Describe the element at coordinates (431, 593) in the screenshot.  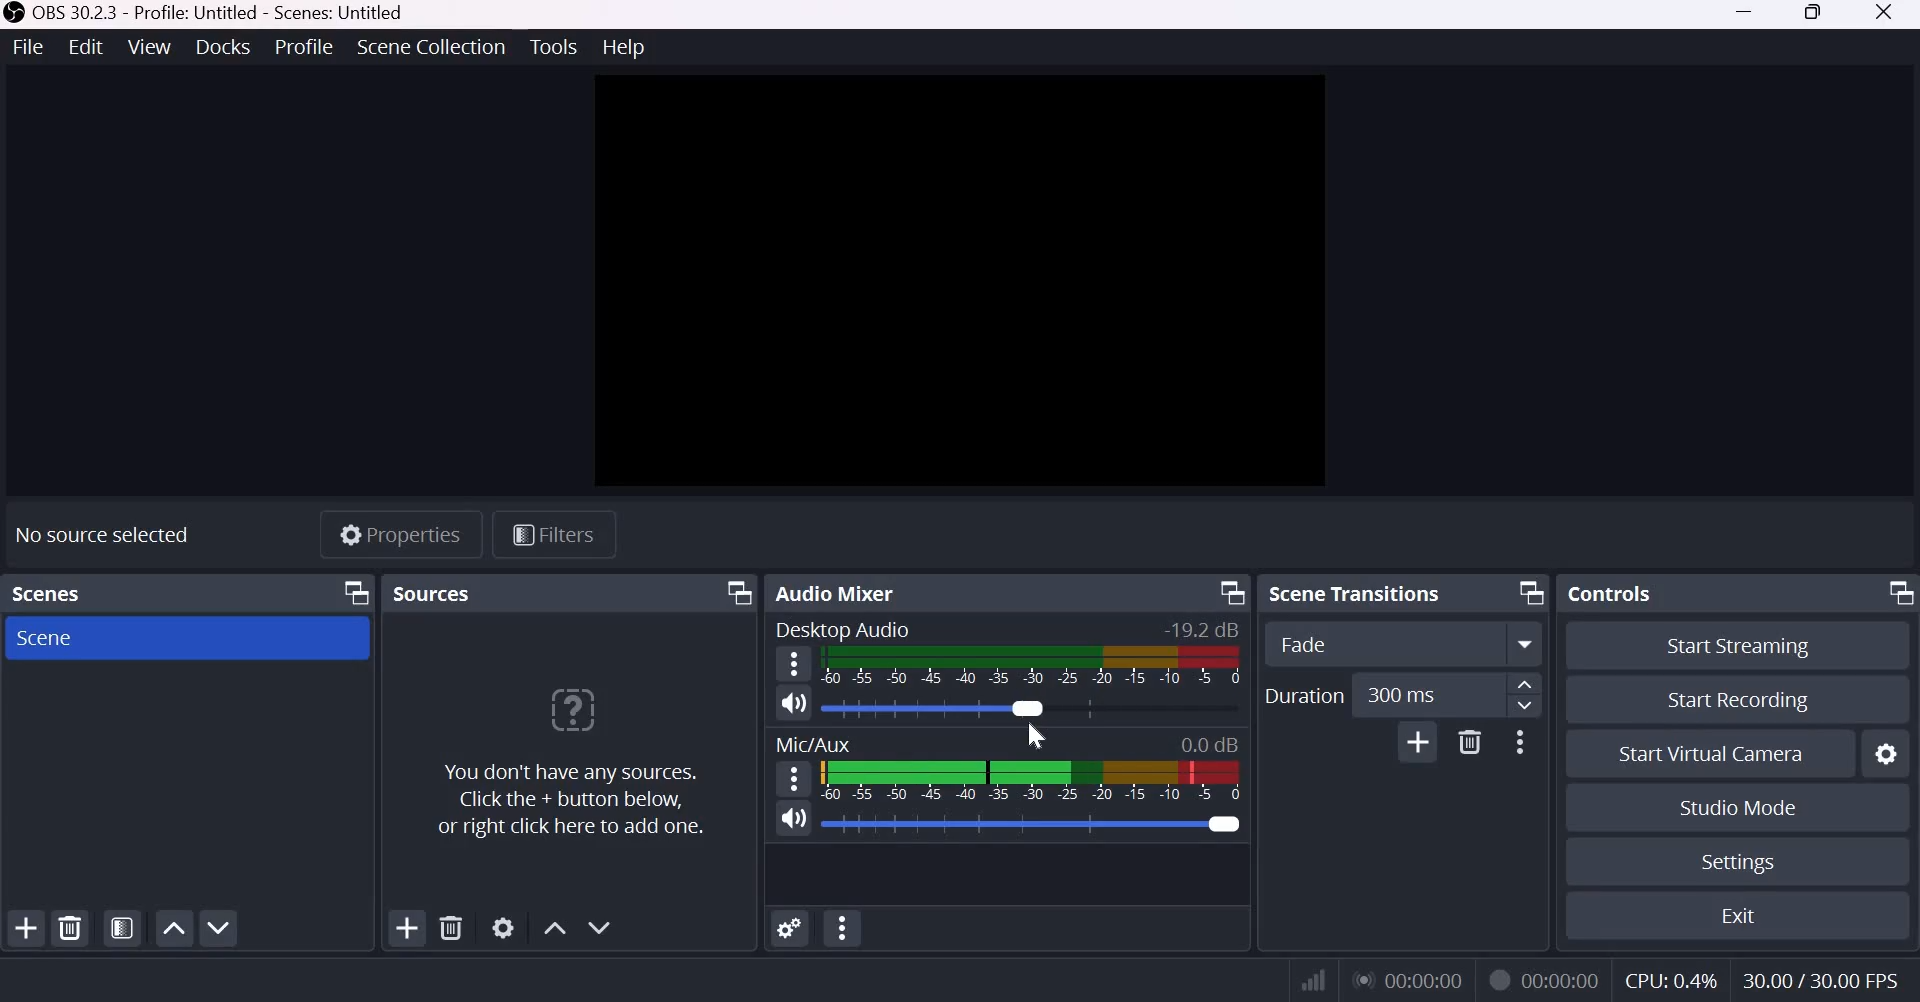
I see `Sources` at that location.